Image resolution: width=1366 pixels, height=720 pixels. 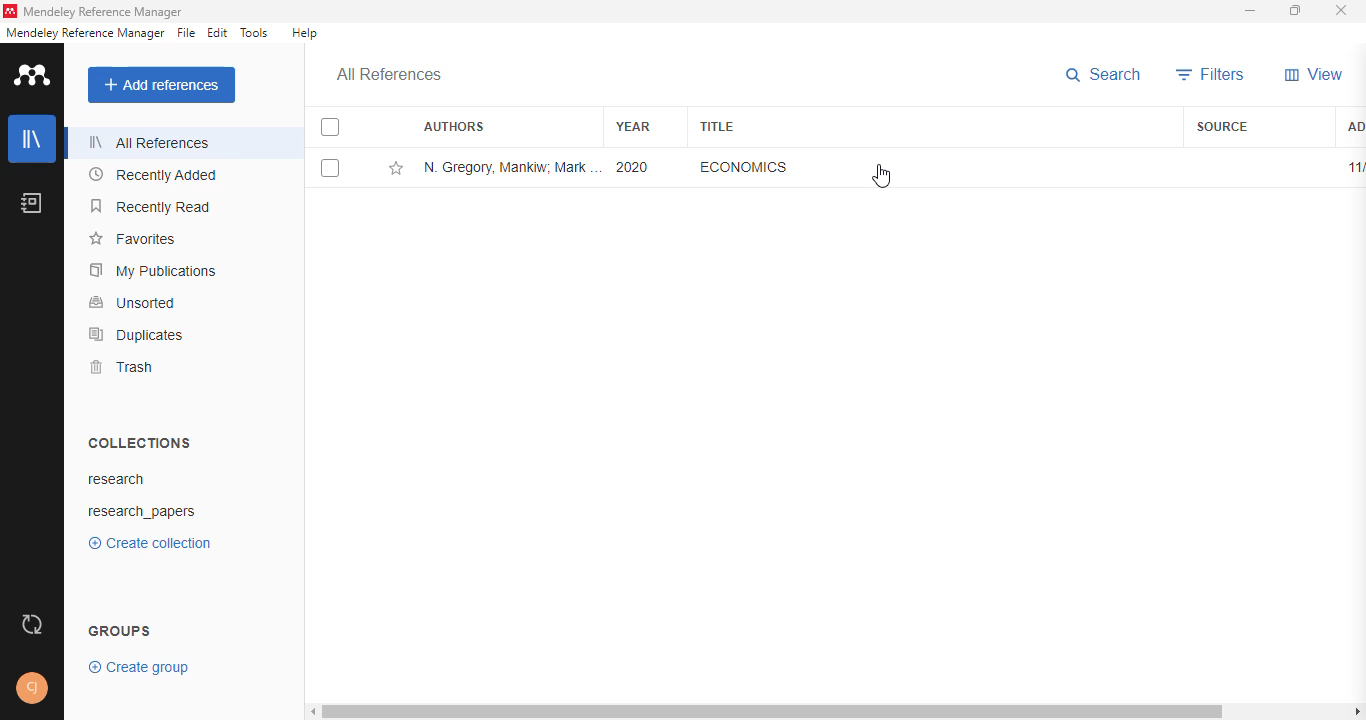 I want to click on create collection, so click(x=149, y=543).